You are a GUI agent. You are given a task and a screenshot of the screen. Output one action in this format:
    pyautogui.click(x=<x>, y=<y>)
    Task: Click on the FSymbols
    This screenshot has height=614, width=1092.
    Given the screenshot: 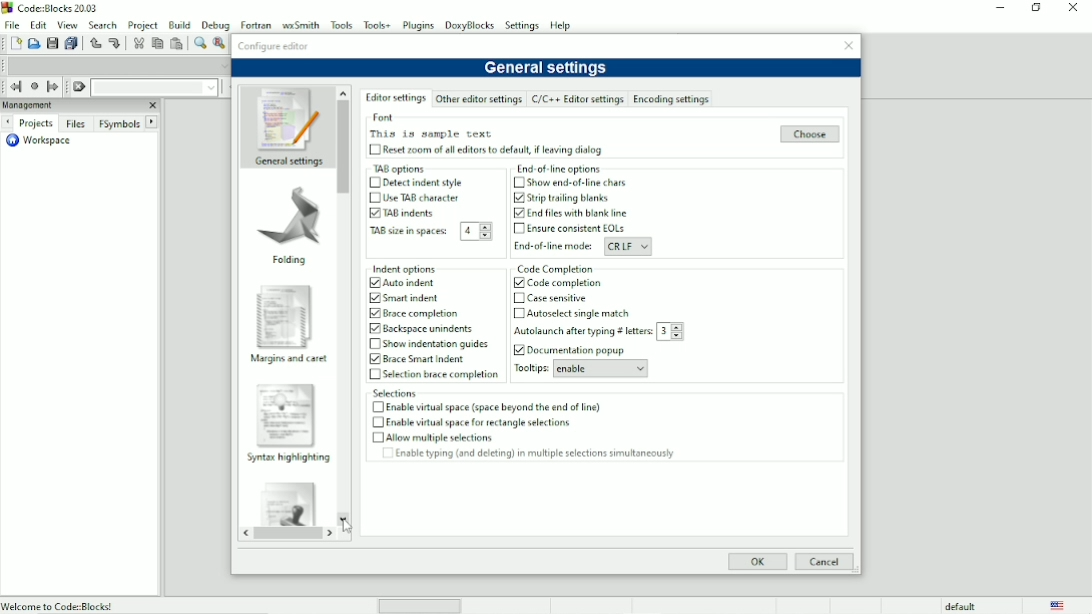 What is the action you would take?
    pyautogui.click(x=119, y=124)
    